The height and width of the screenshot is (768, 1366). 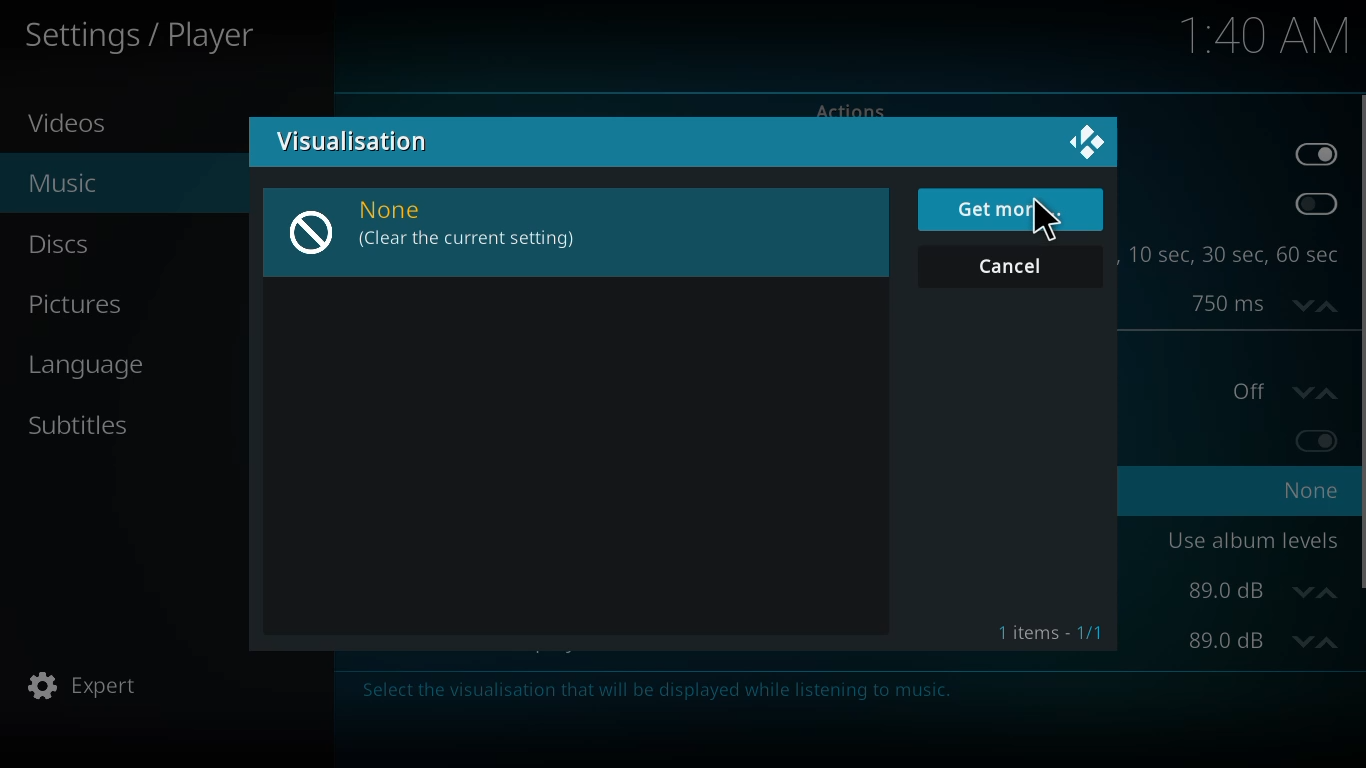 What do you see at coordinates (1255, 303) in the screenshot?
I see `delay` at bounding box center [1255, 303].